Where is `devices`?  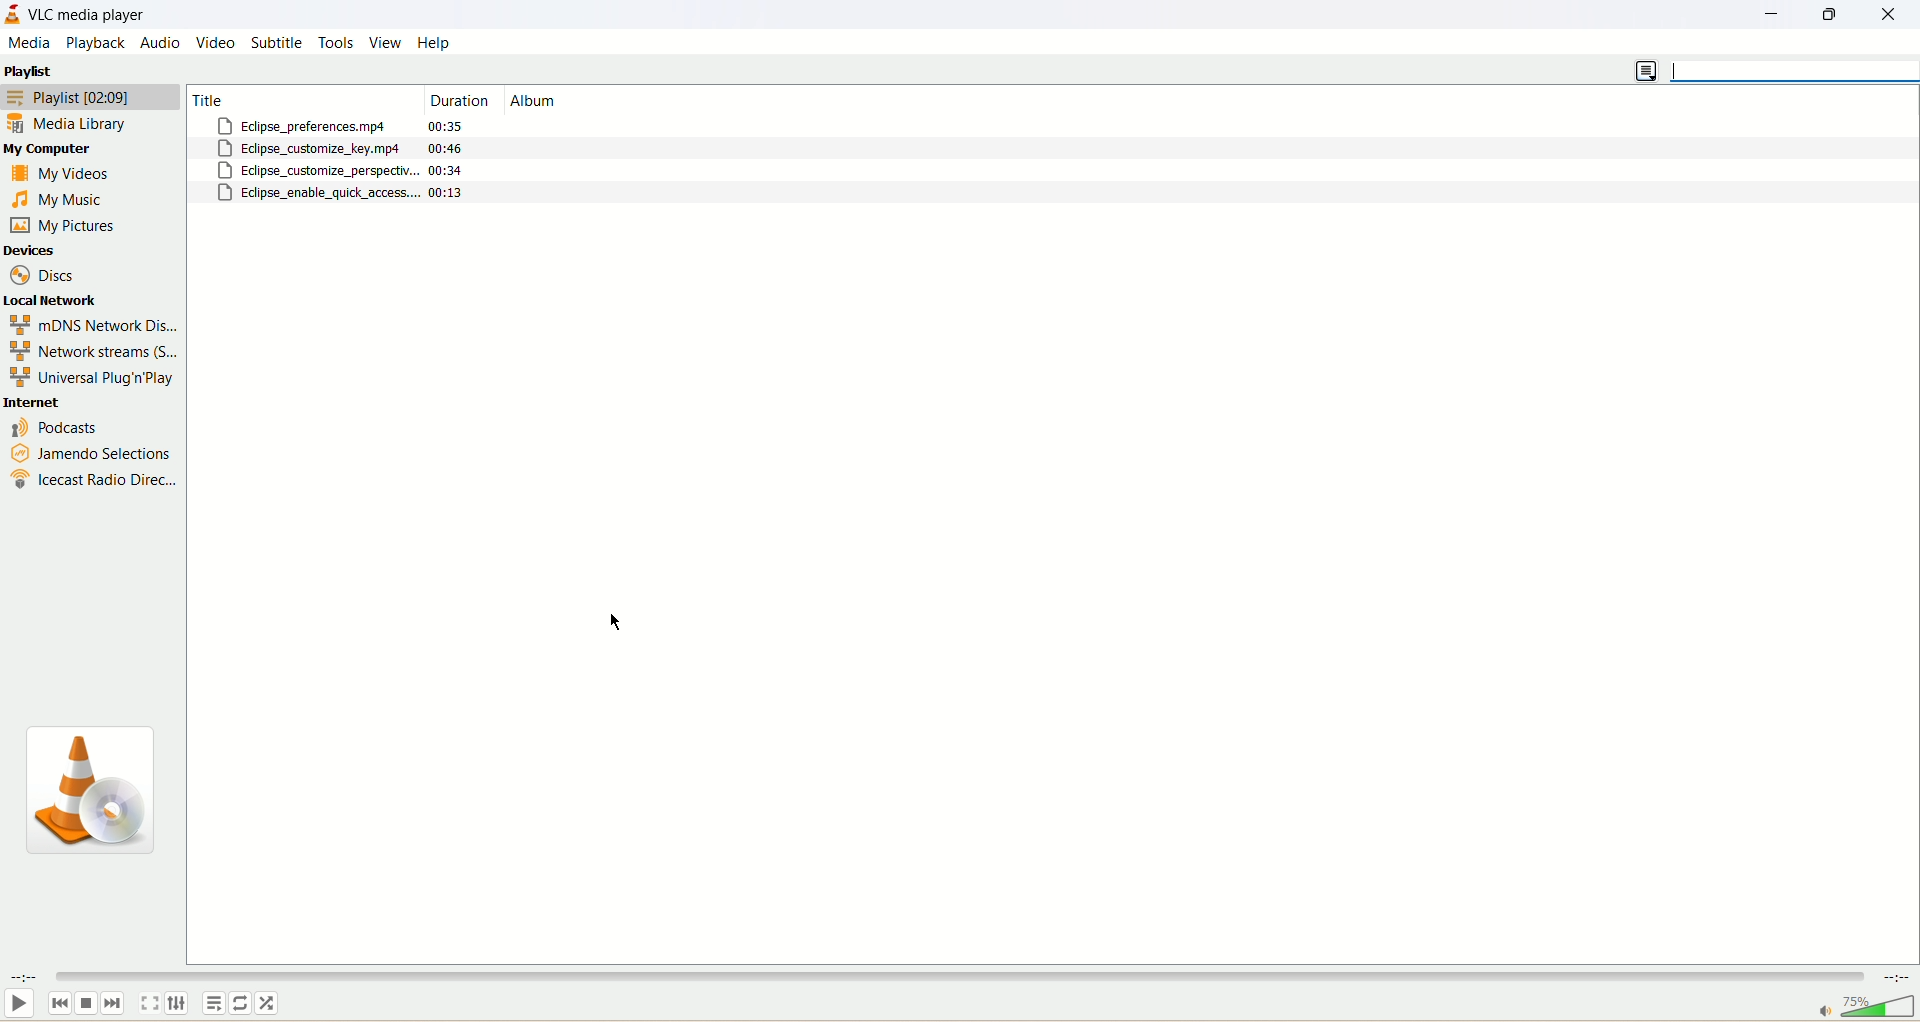 devices is located at coordinates (41, 252).